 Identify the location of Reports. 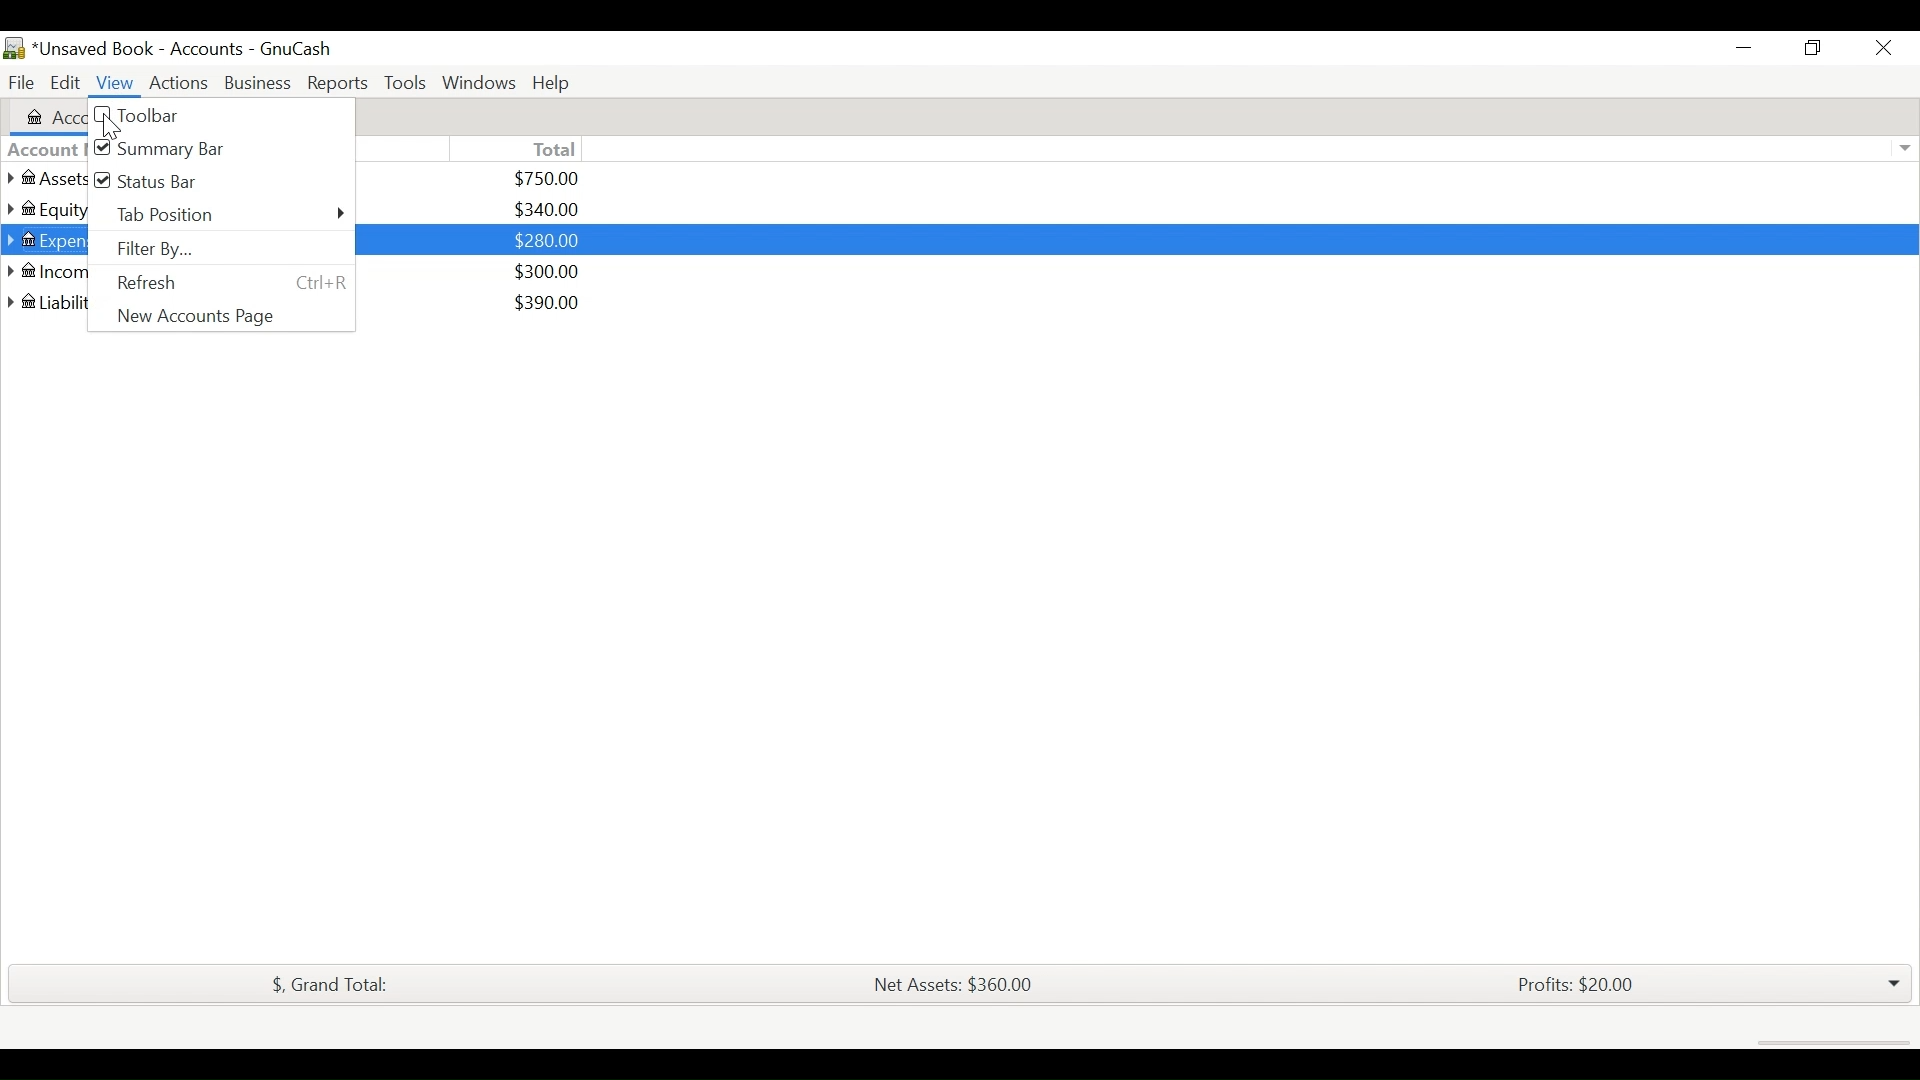
(338, 82).